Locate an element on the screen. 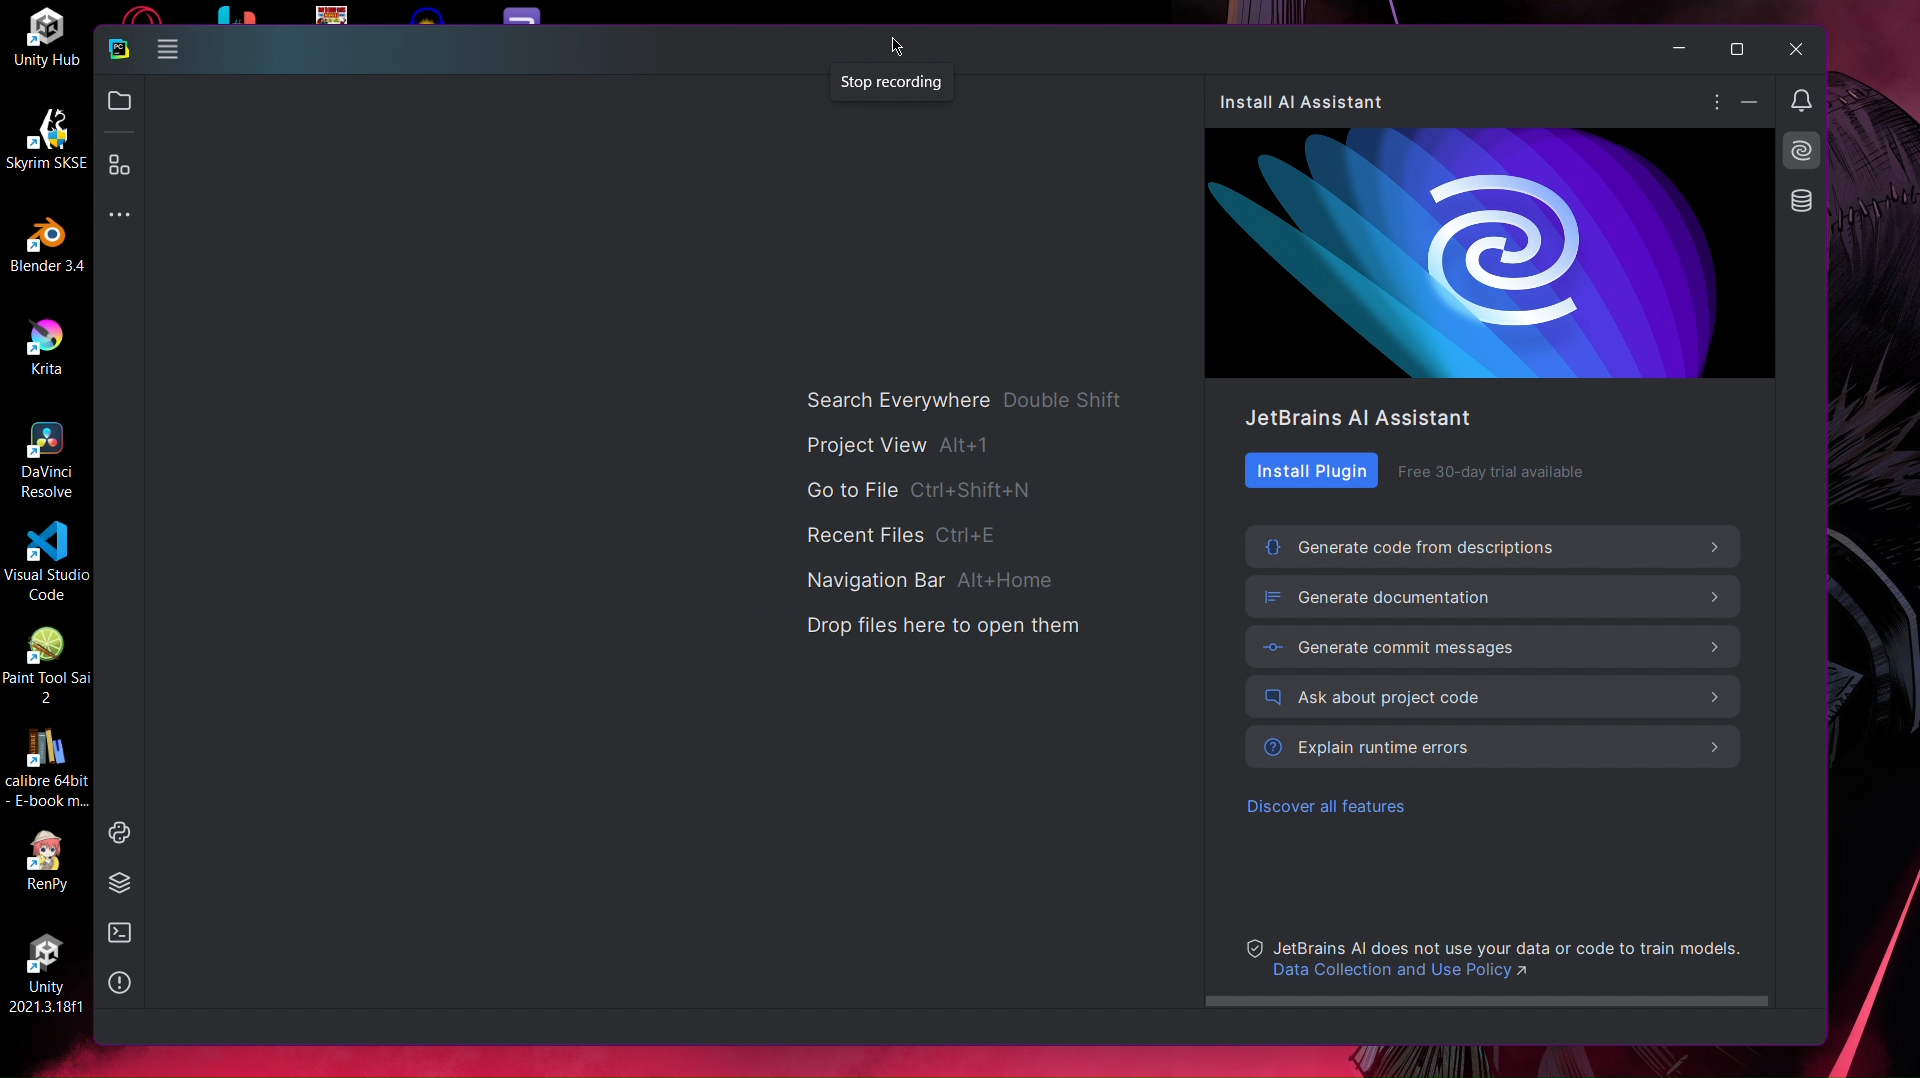 This screenshot has width=1920, height=1078. Project View is located at coordinates (904, 446).